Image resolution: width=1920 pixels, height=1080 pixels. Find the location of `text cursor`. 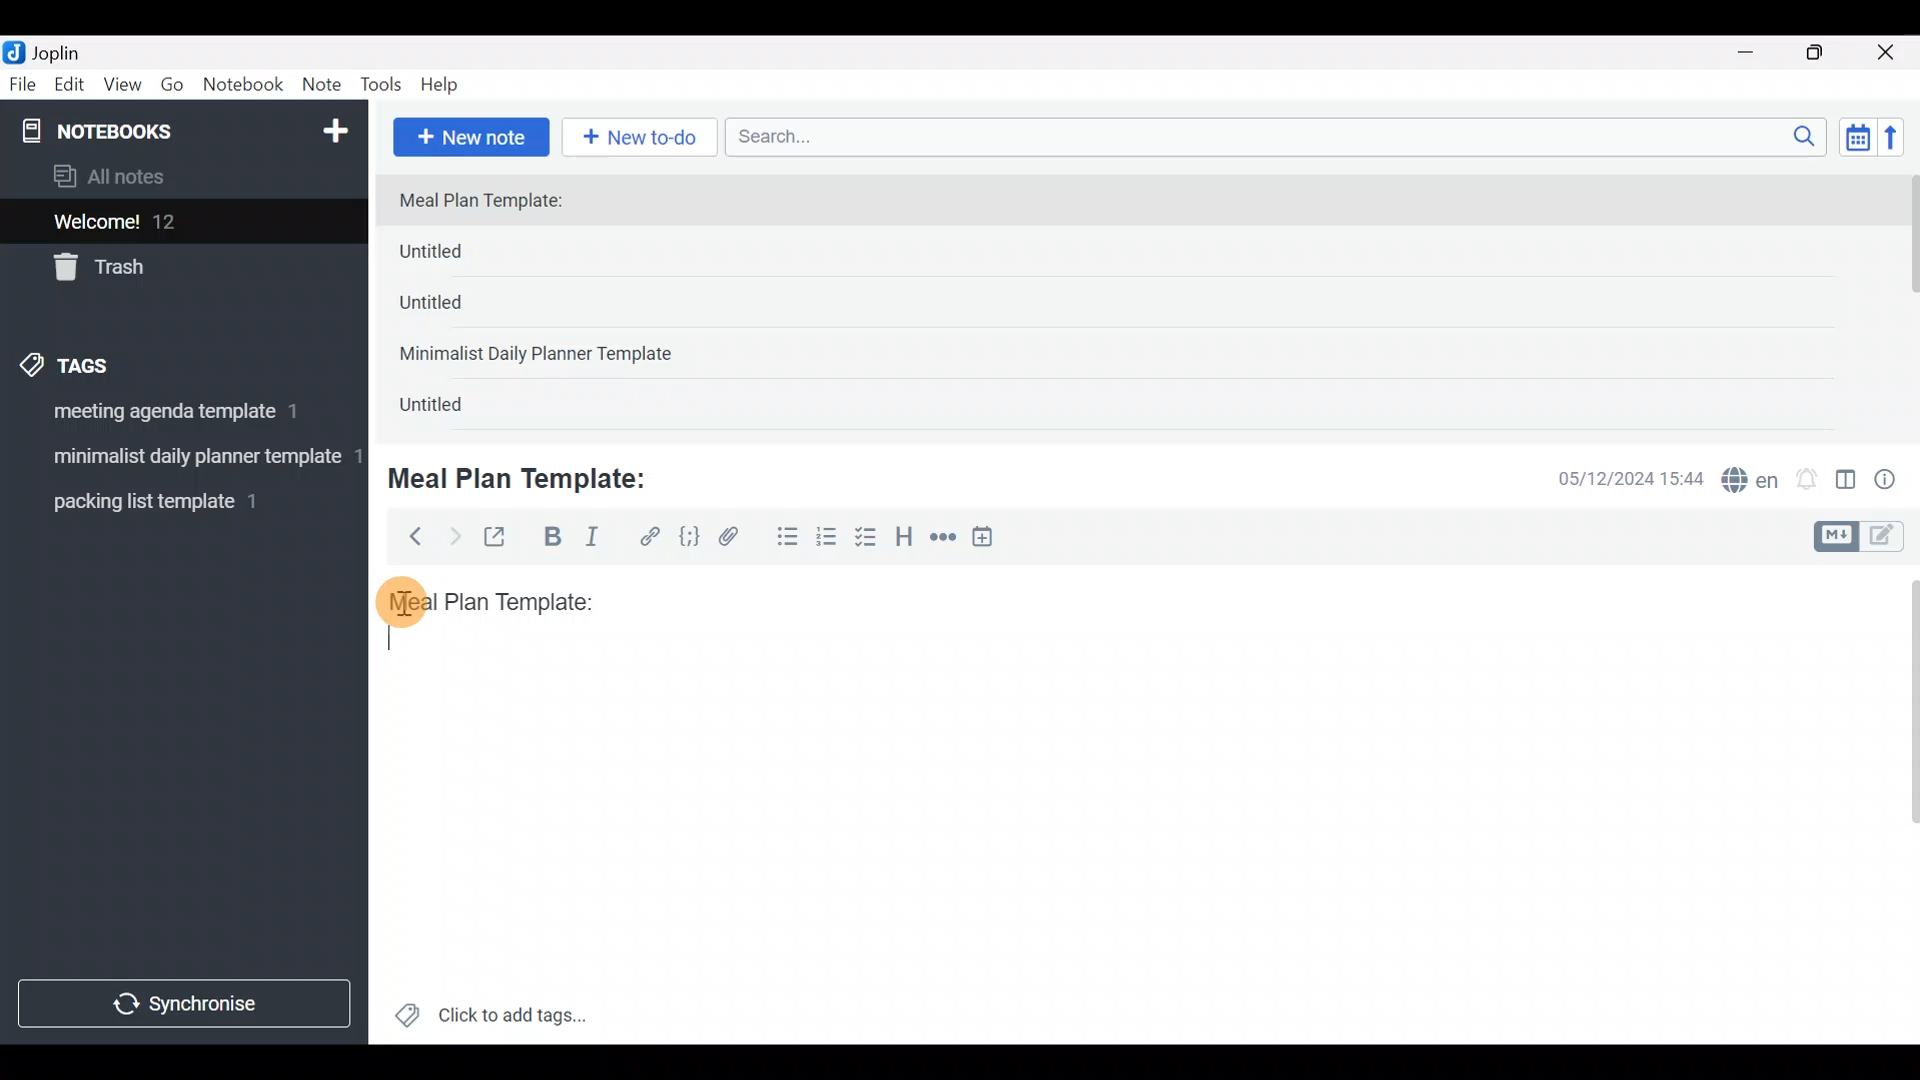

text cursor is located at coordinates (397, 640).